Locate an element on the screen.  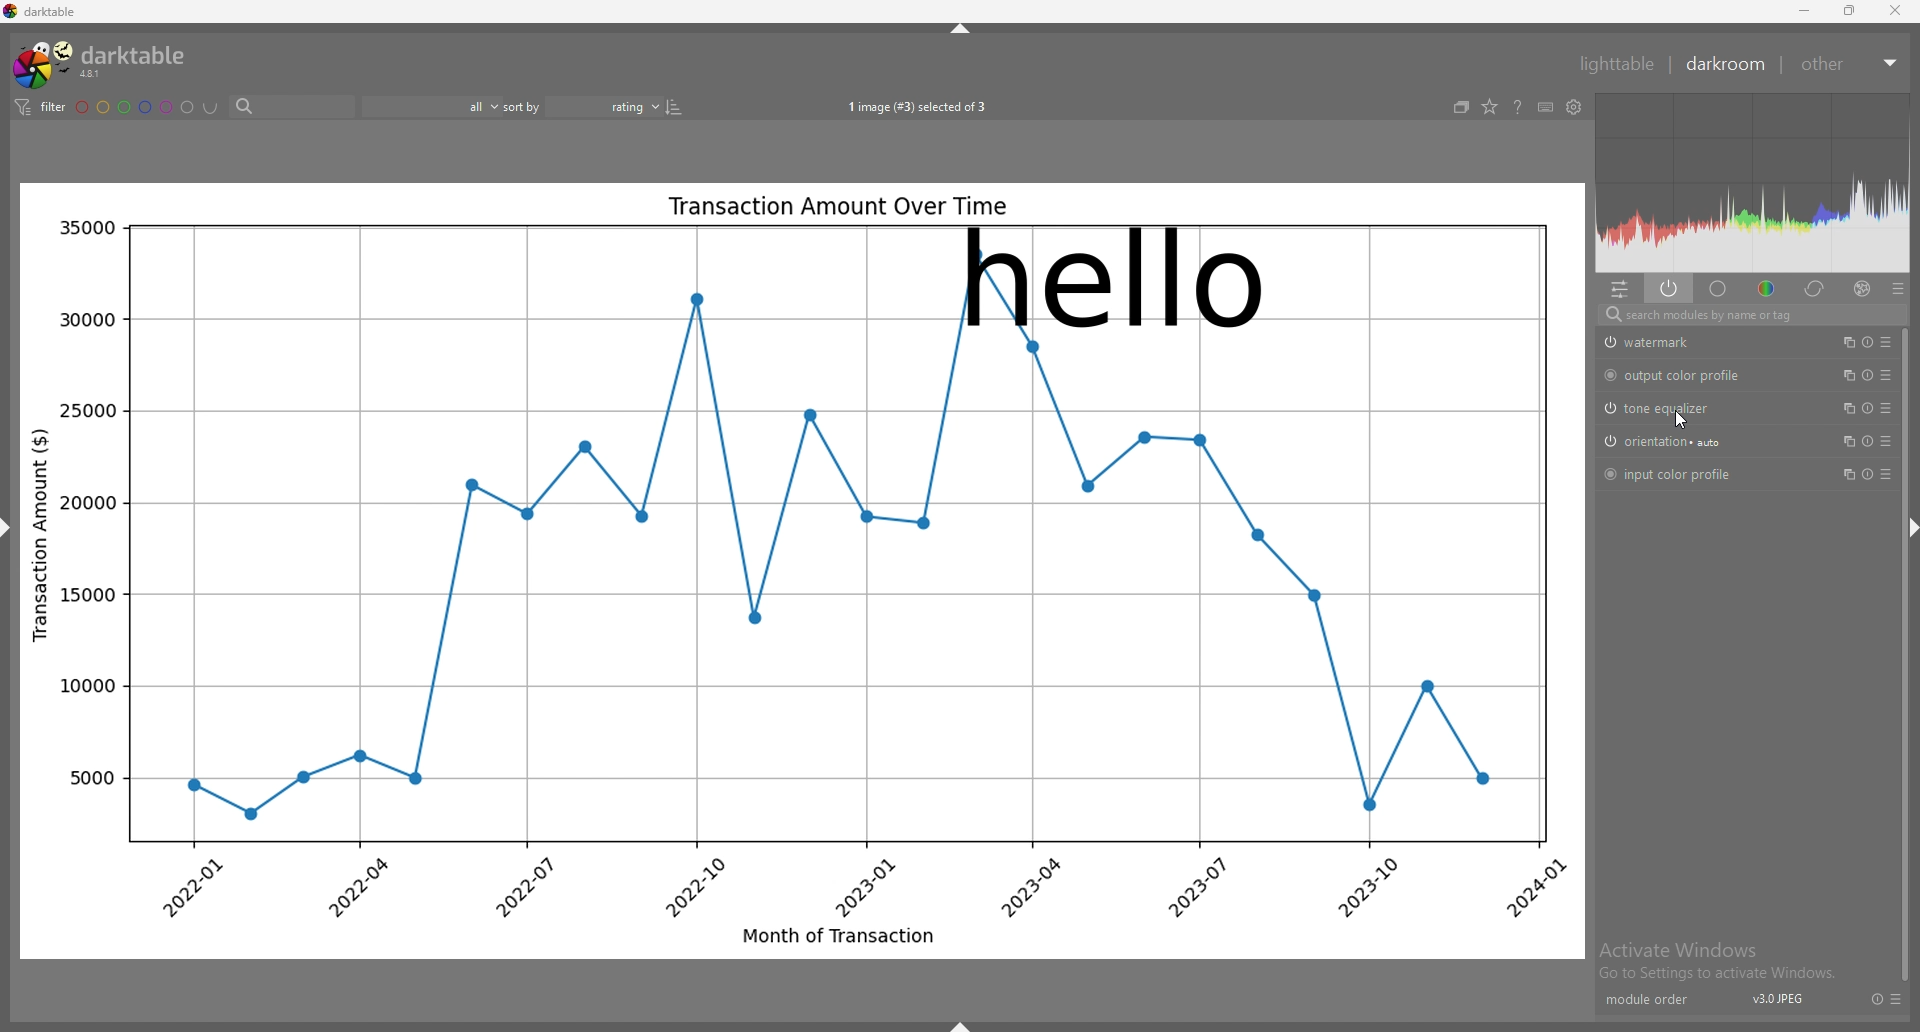
filter by images rating is located at coordinates (430, 108).